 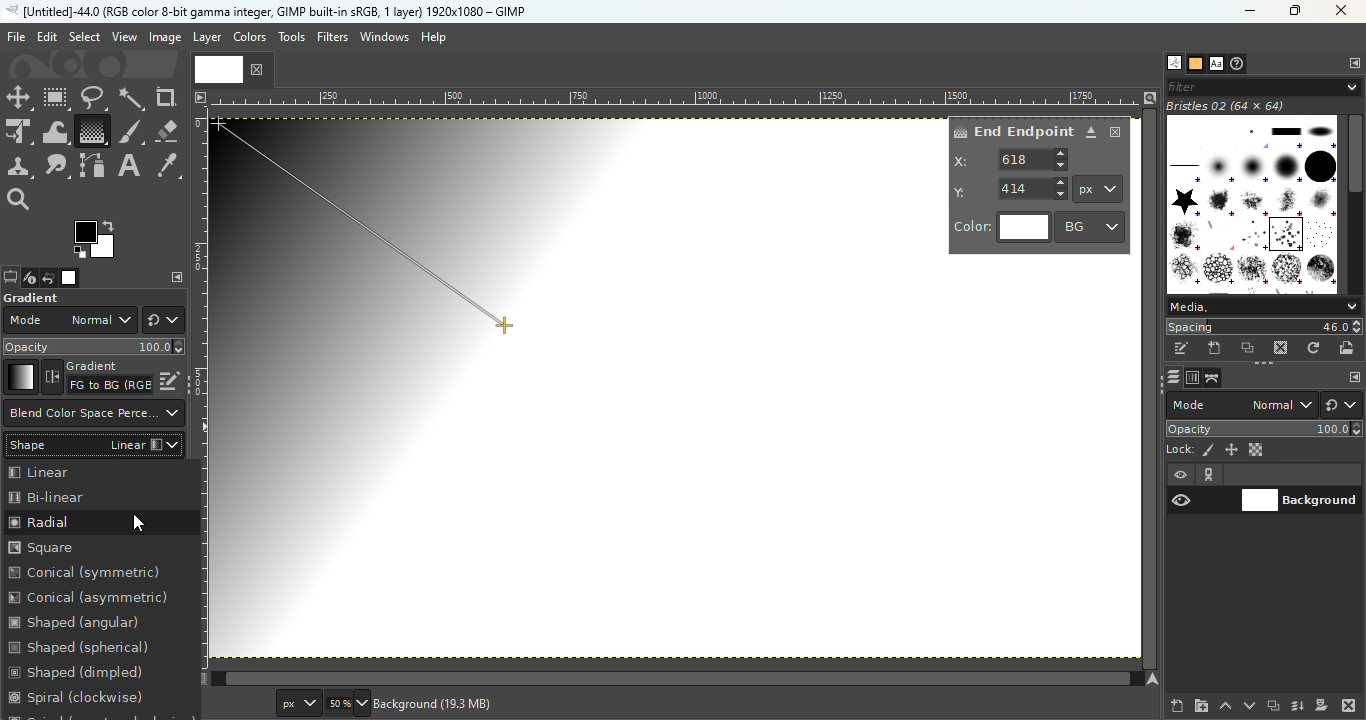 What do you see at coordinates (1230, 449) in the screenshot?
I see `Lock position and size` at bounding box center [1230, 449].